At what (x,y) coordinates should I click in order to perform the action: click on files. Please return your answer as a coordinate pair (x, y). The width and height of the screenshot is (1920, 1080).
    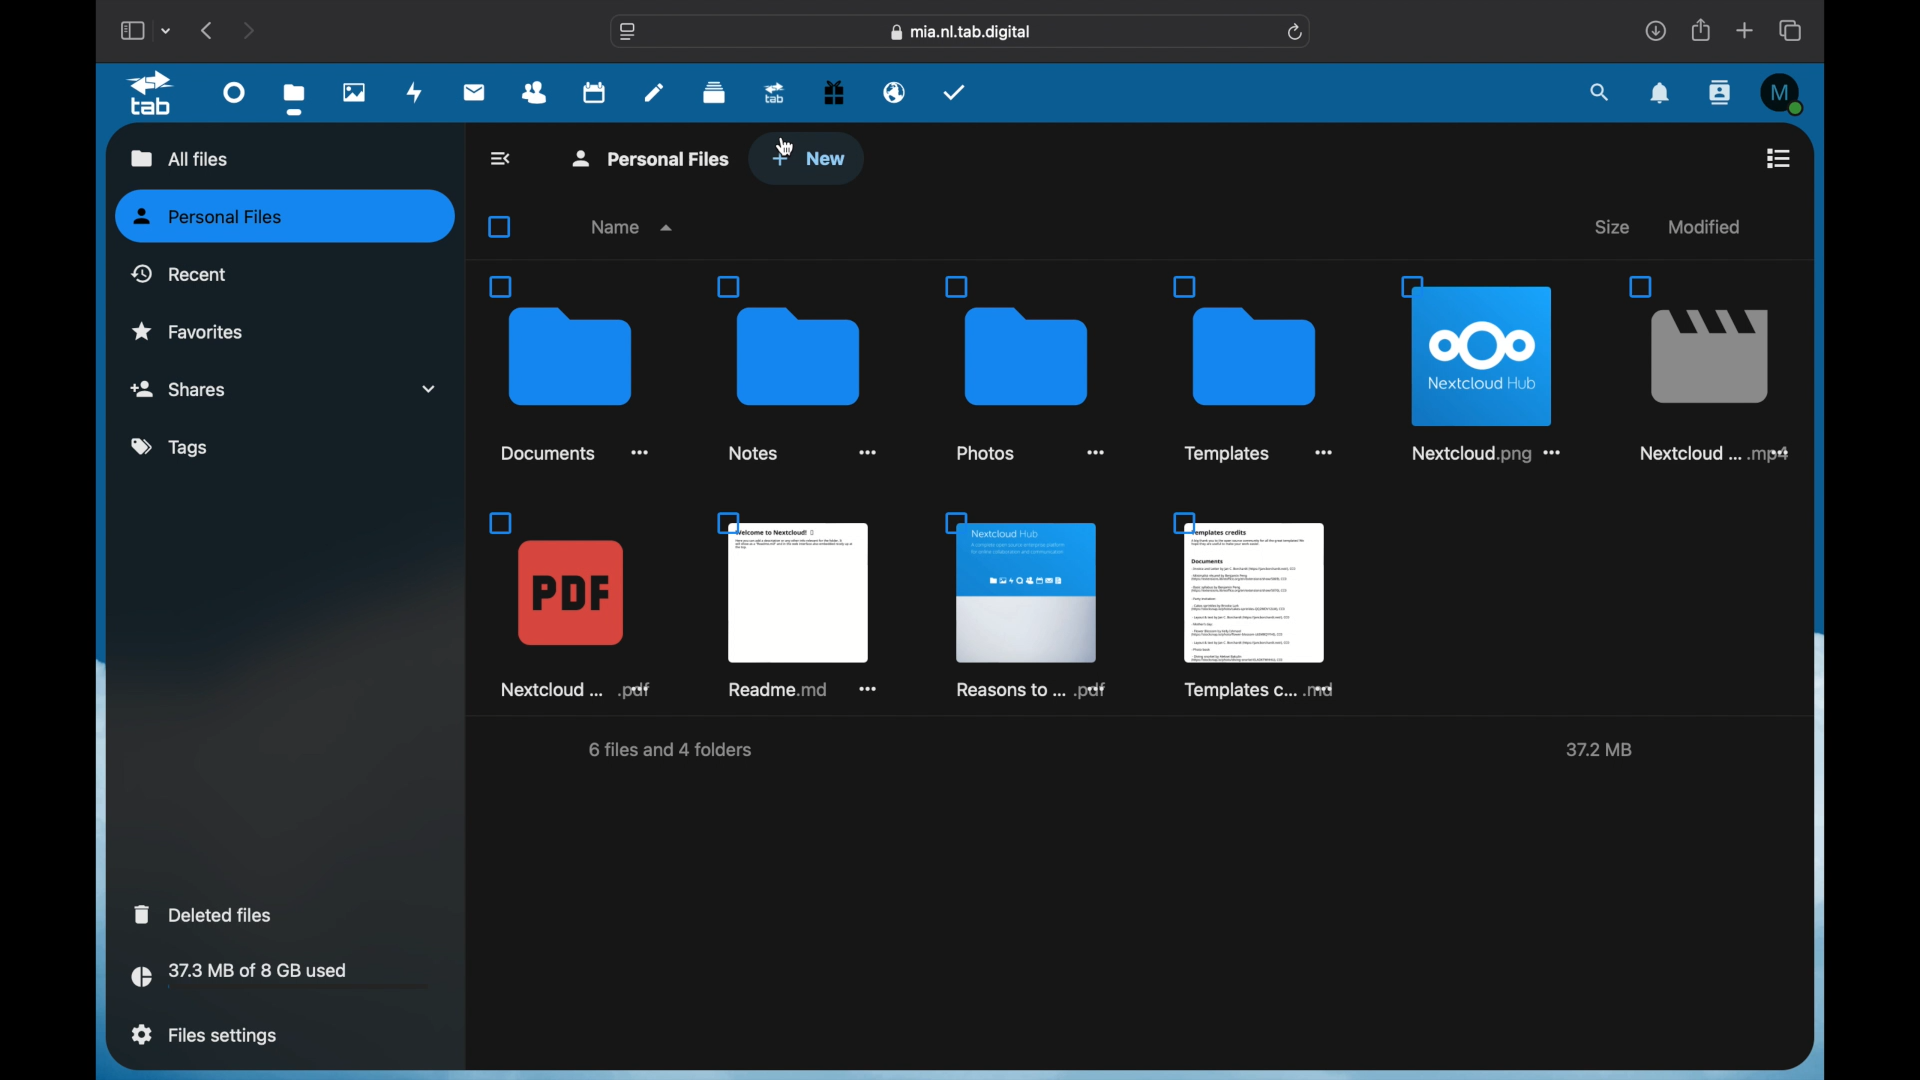
    Looking at the image, I should click on (294, 98).